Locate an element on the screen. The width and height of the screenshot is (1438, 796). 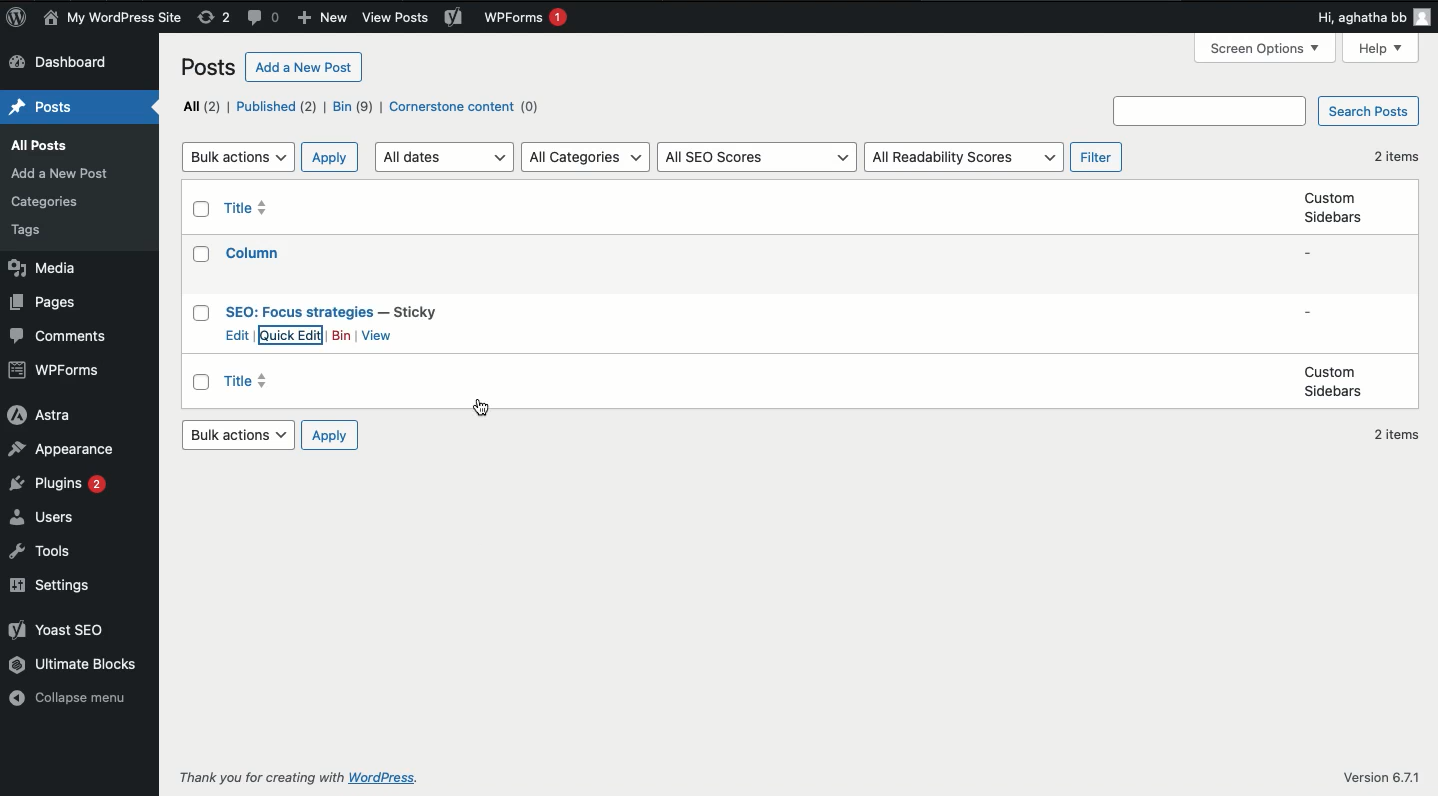
2 items is located at coordinates (1395, 156).